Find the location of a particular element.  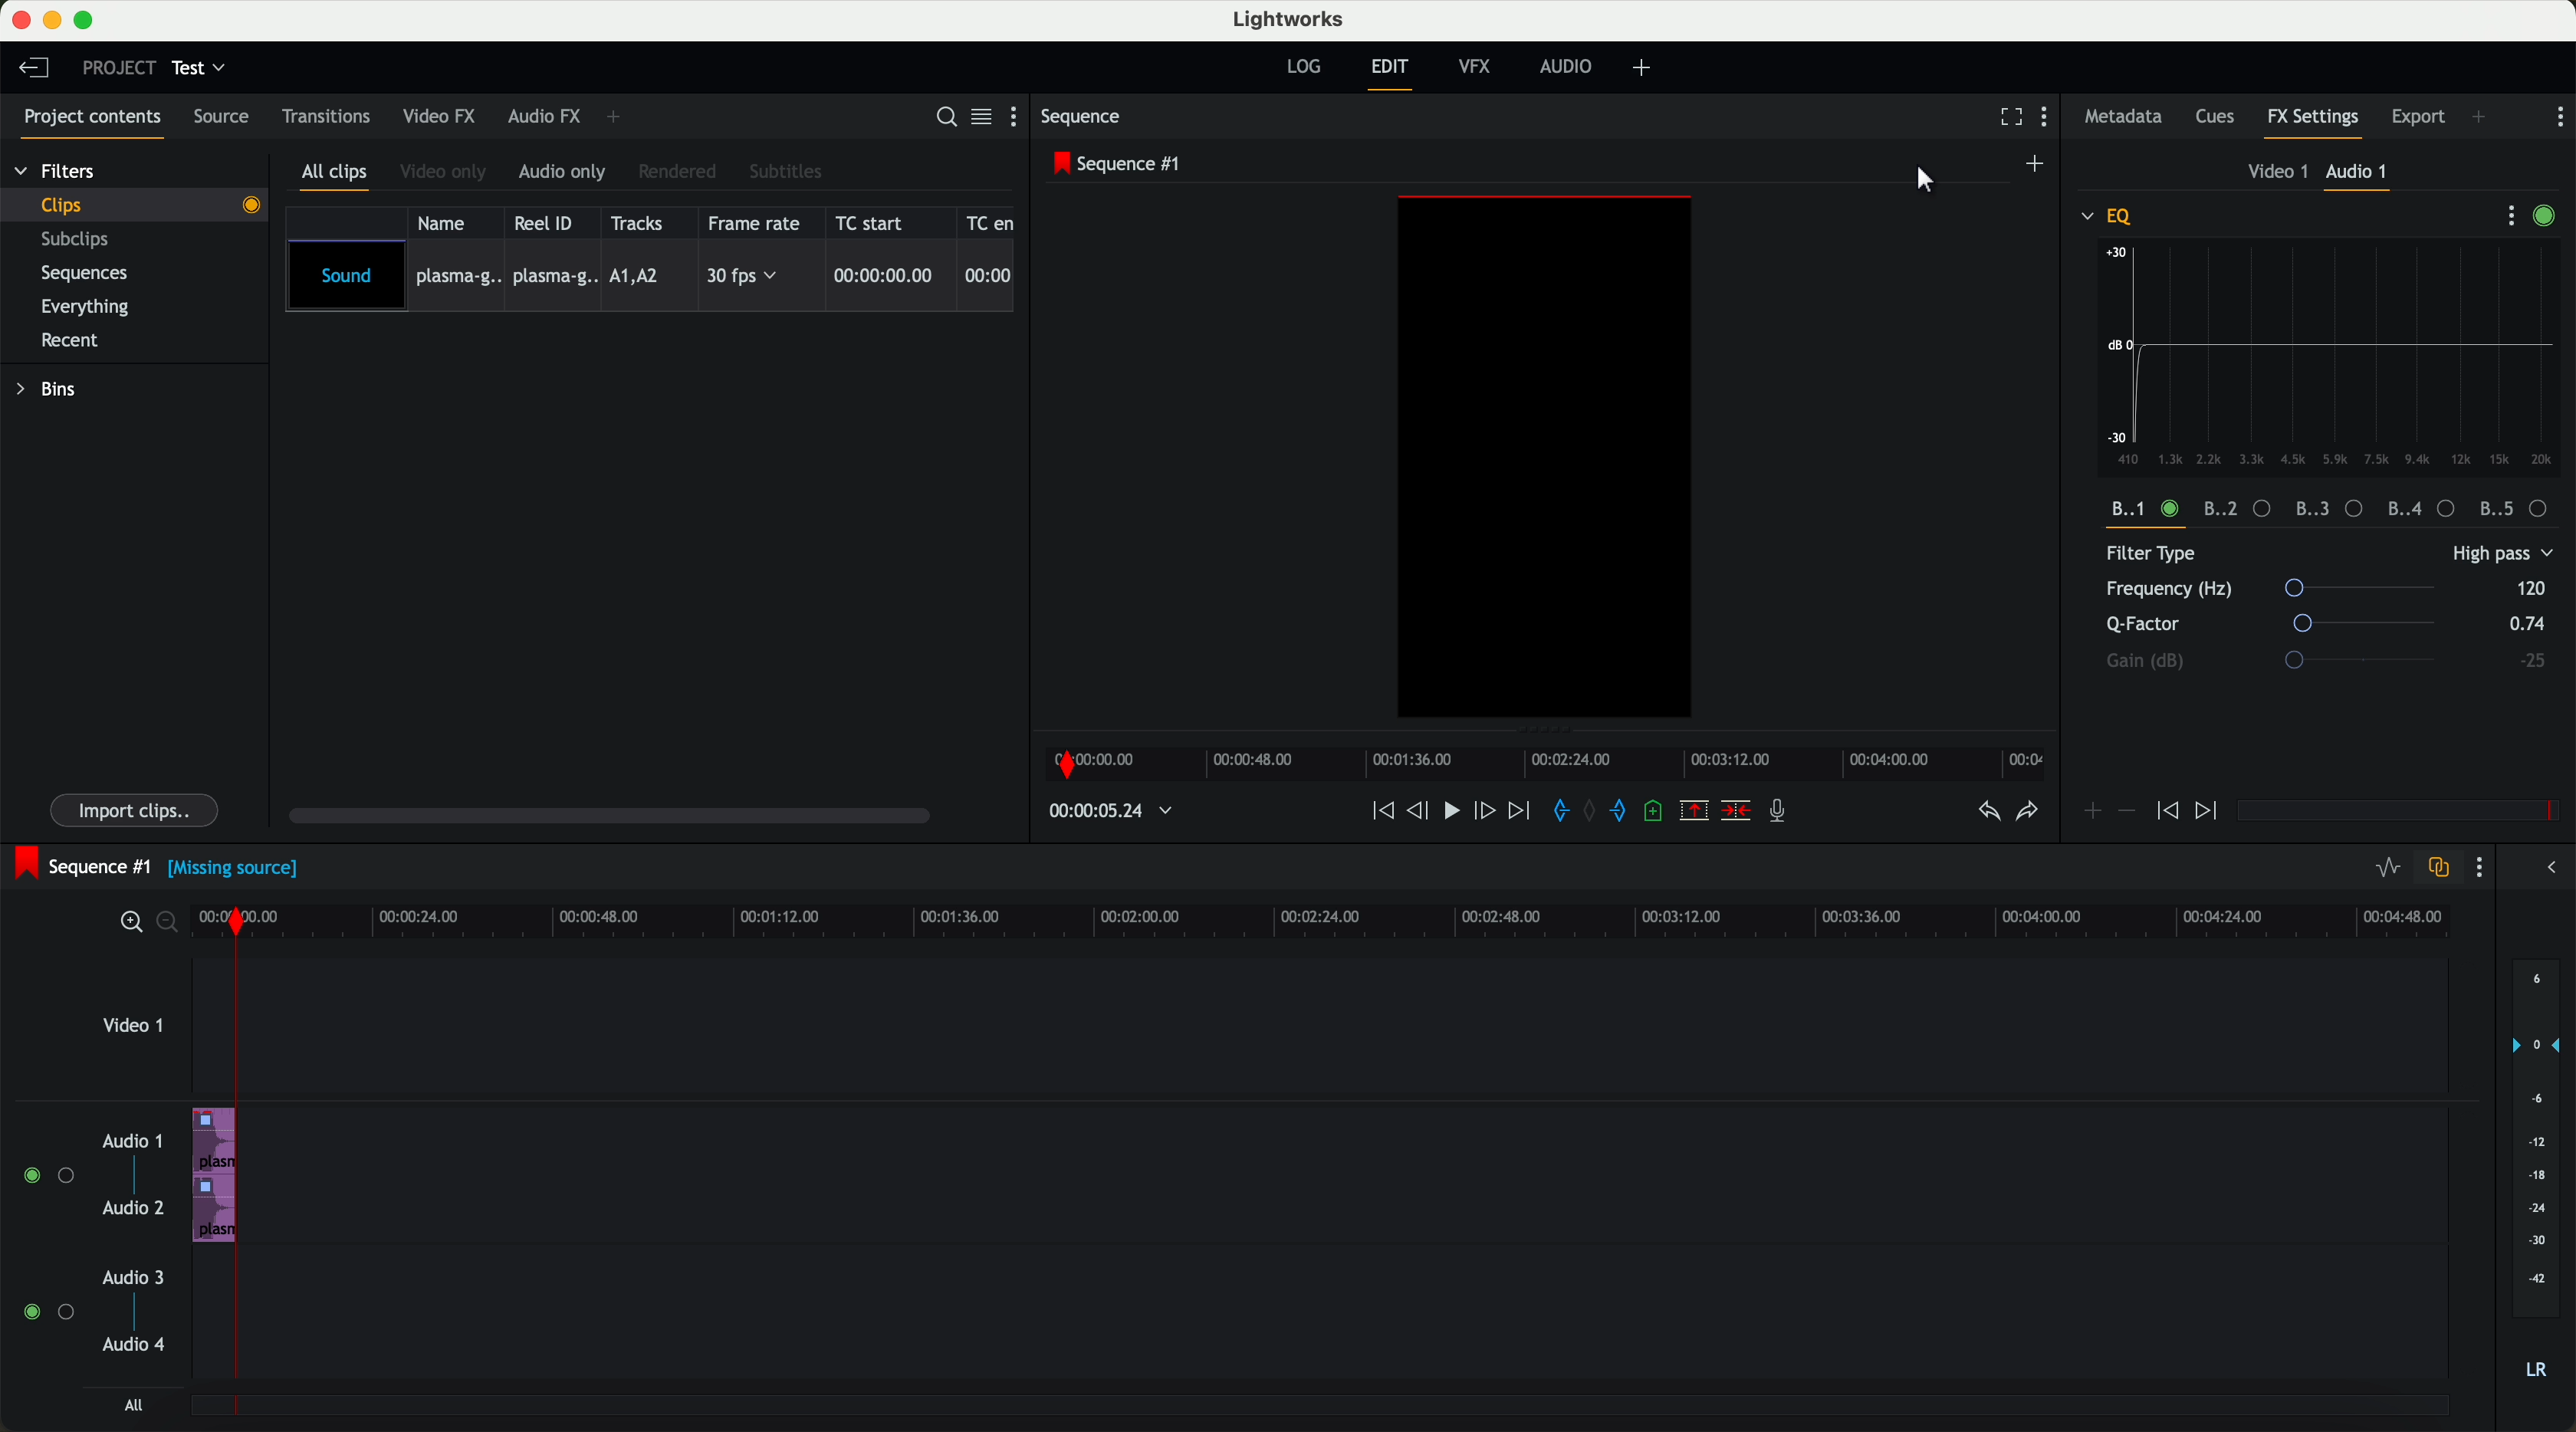

toggle auto track sync is located at coordinates (2438, 868).